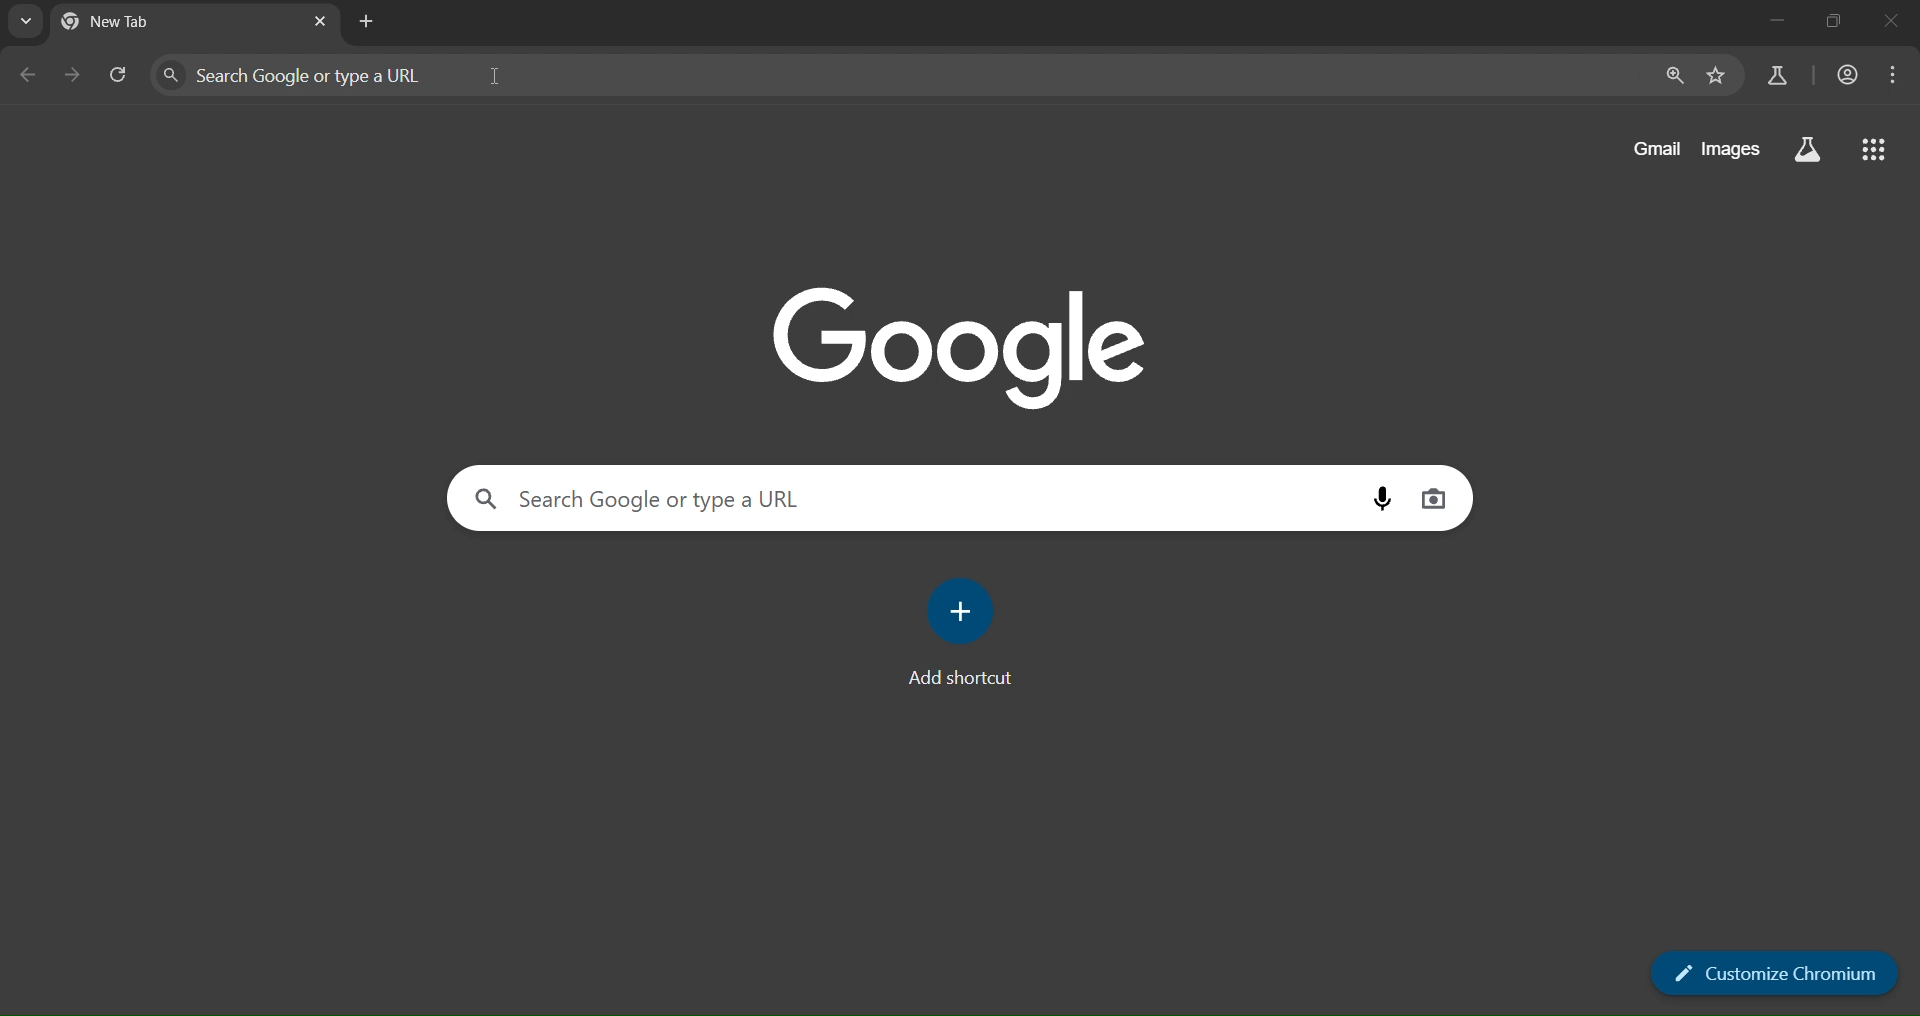  What do you see at coordinates (1834, 22) in the screenshot?
I see `full screen` at bounding box center [1834, 22].